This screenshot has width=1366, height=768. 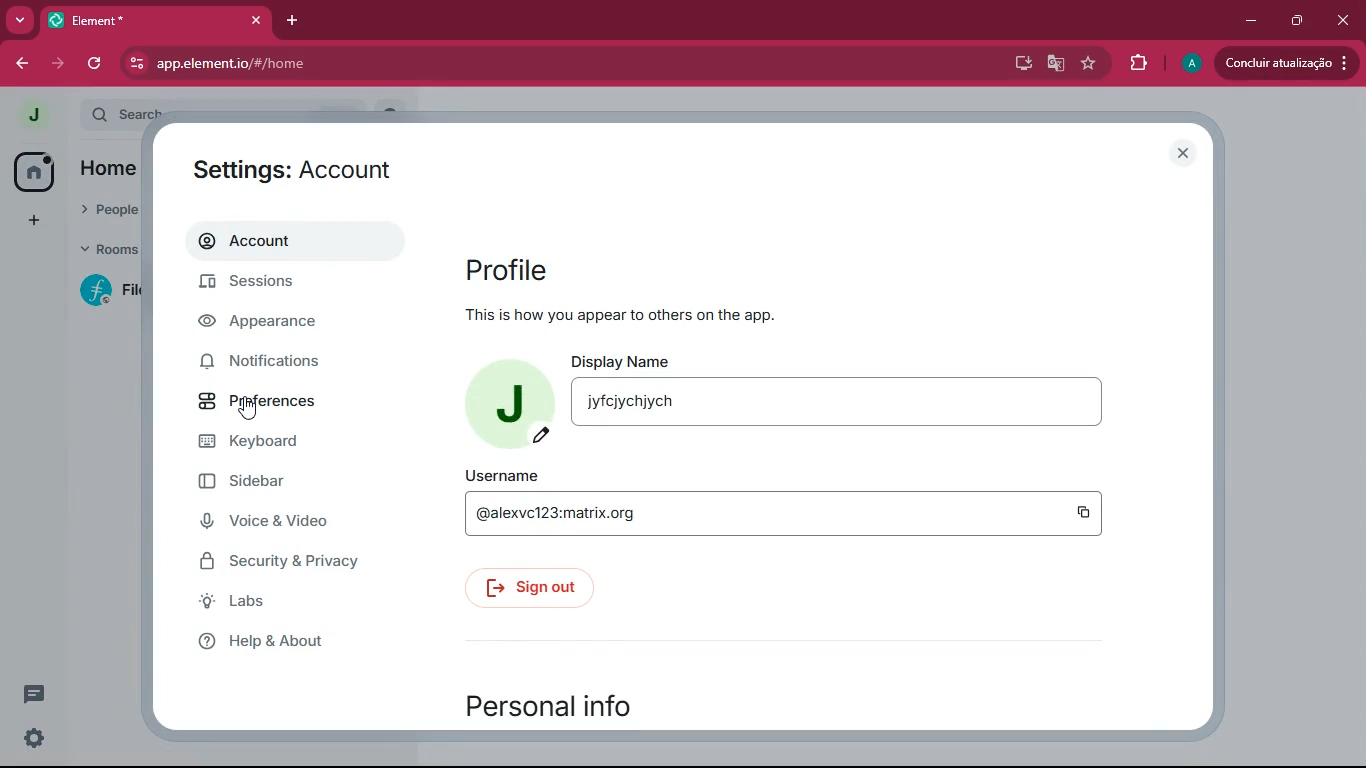 I want to click on display name, so click(x=628, y=359).